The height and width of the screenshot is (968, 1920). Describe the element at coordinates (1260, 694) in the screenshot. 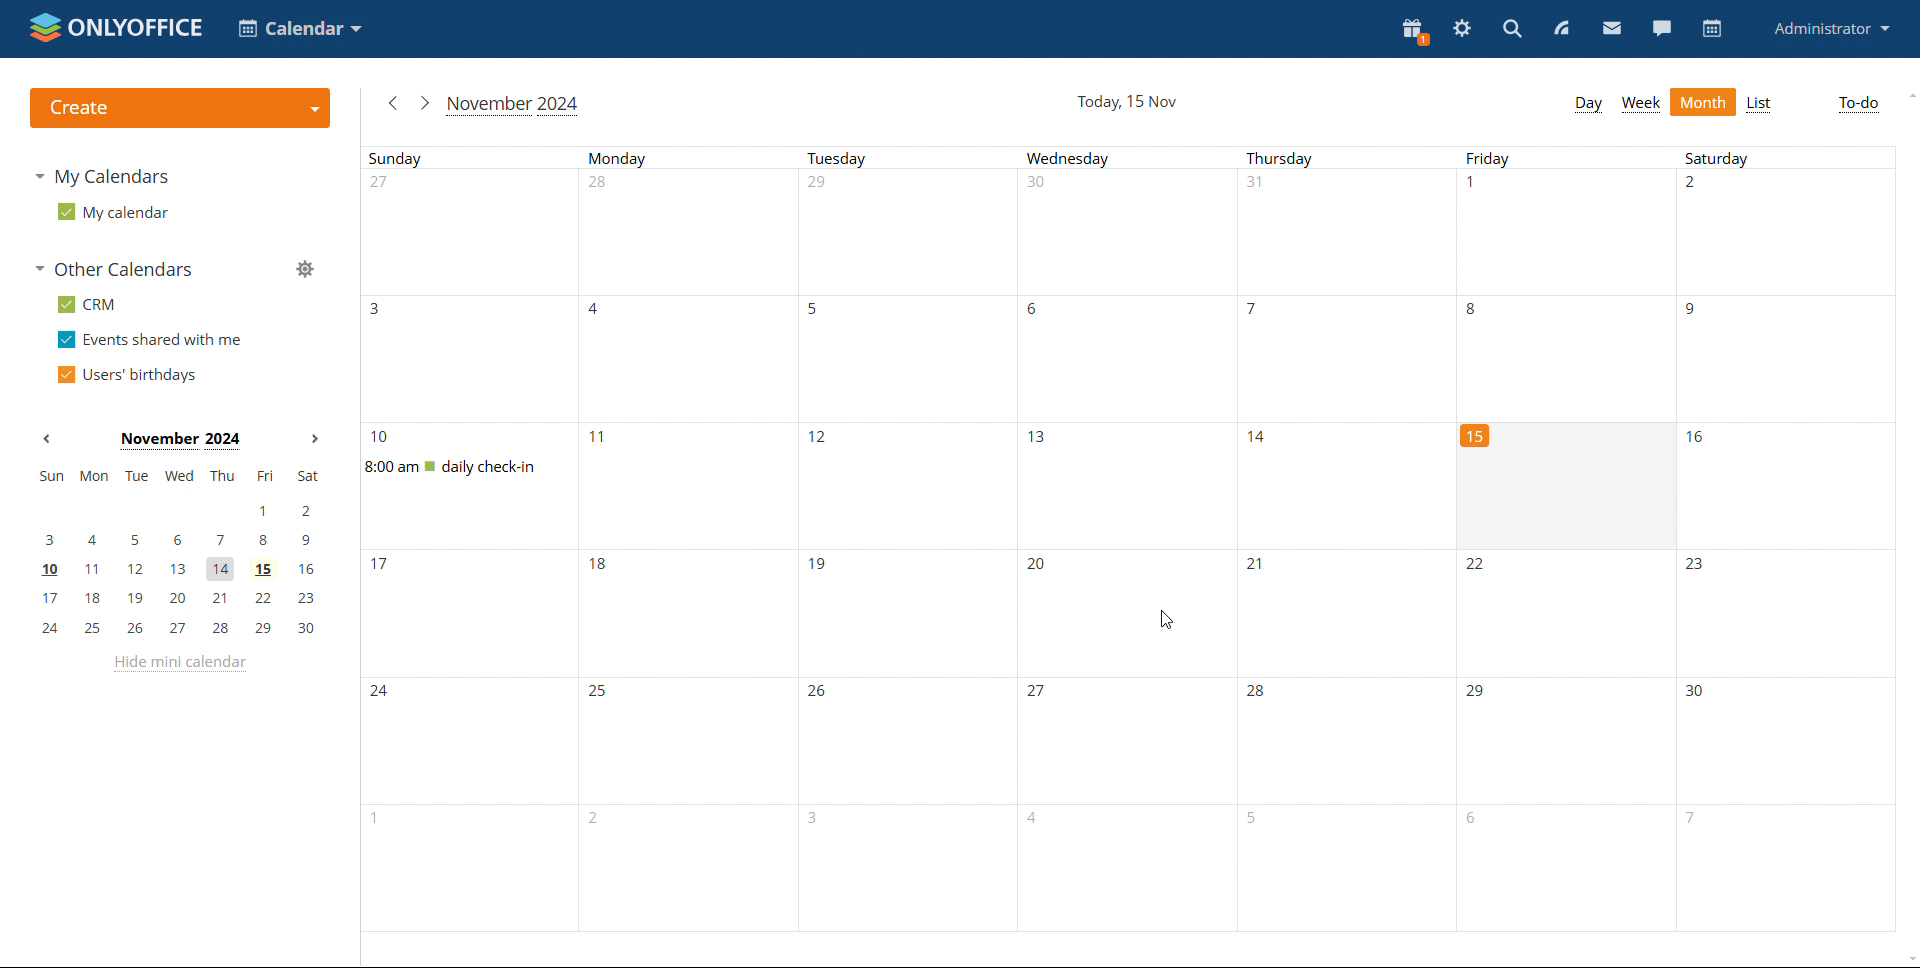

I see `Number` at that location.